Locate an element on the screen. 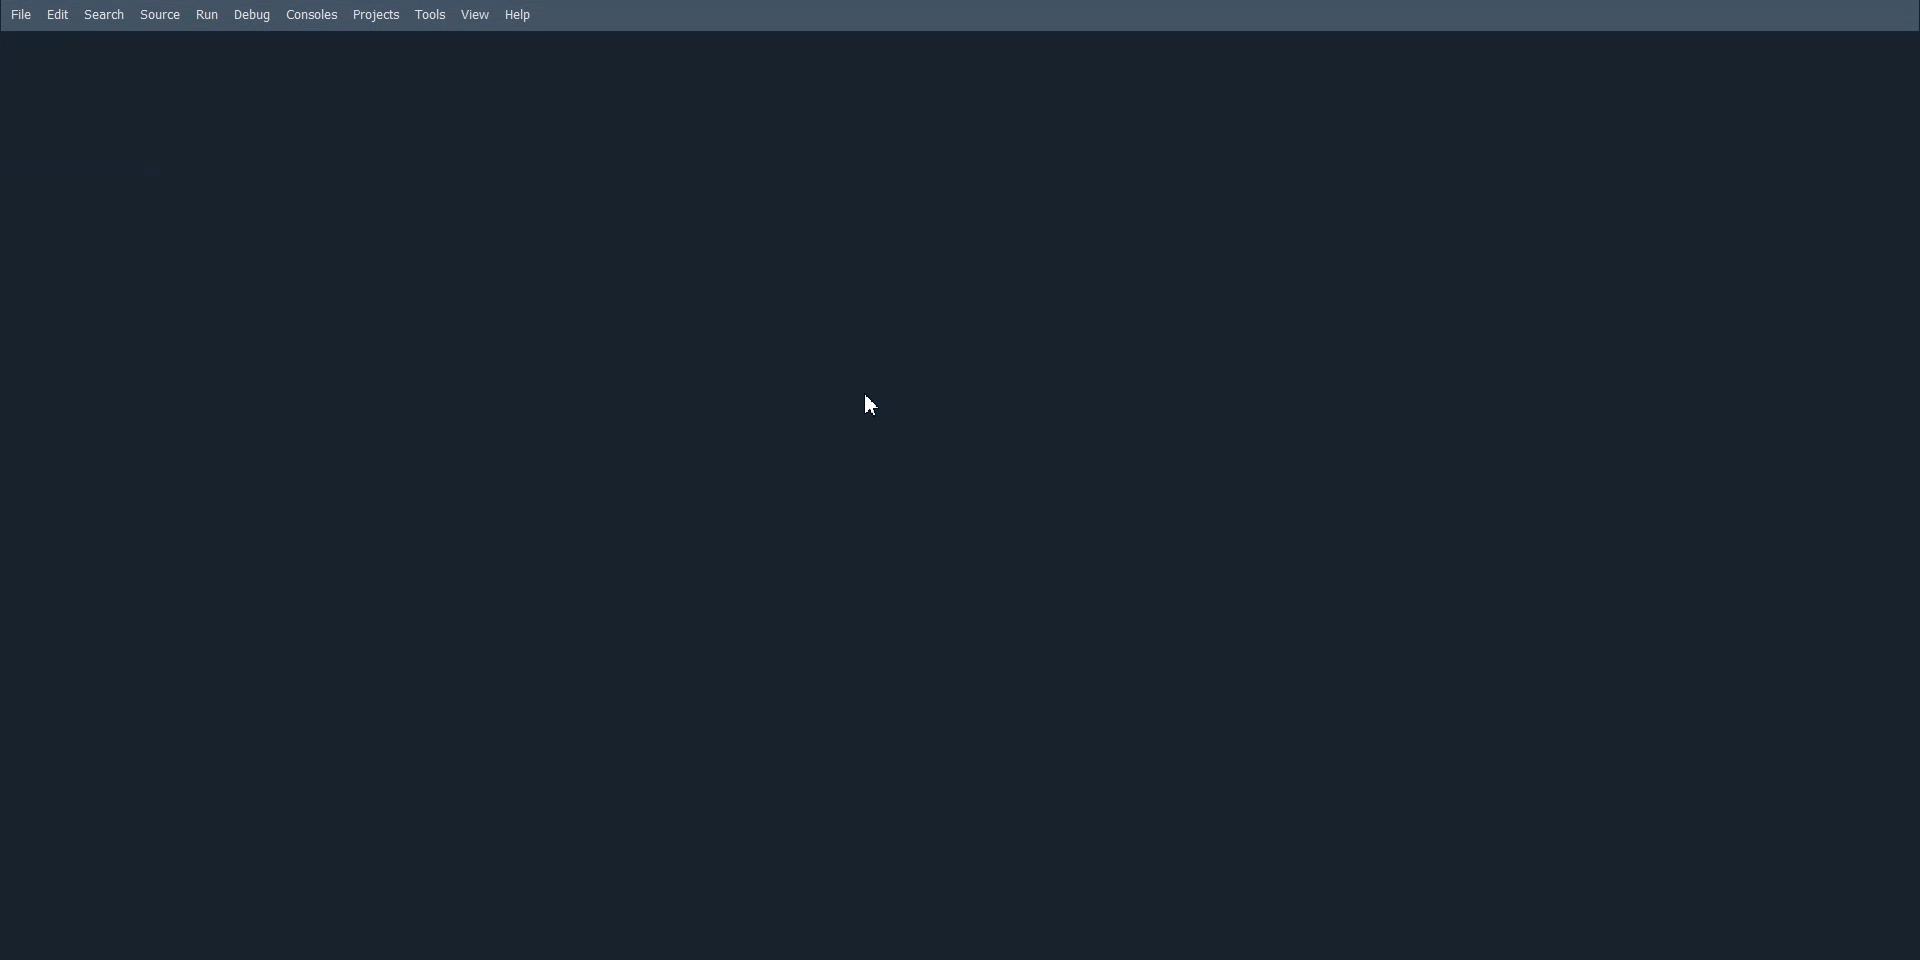  Source is located at coordinates (160, 14).